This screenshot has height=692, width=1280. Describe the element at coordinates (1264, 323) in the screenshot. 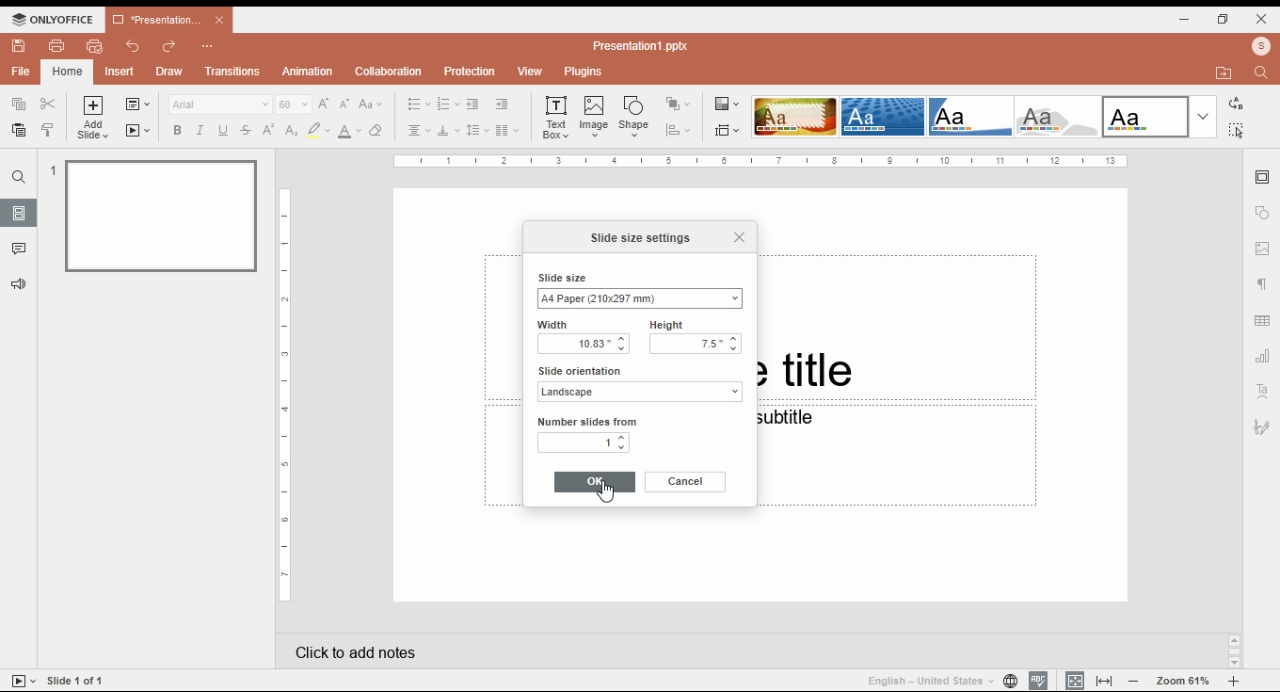

I see `table settings` at that location.